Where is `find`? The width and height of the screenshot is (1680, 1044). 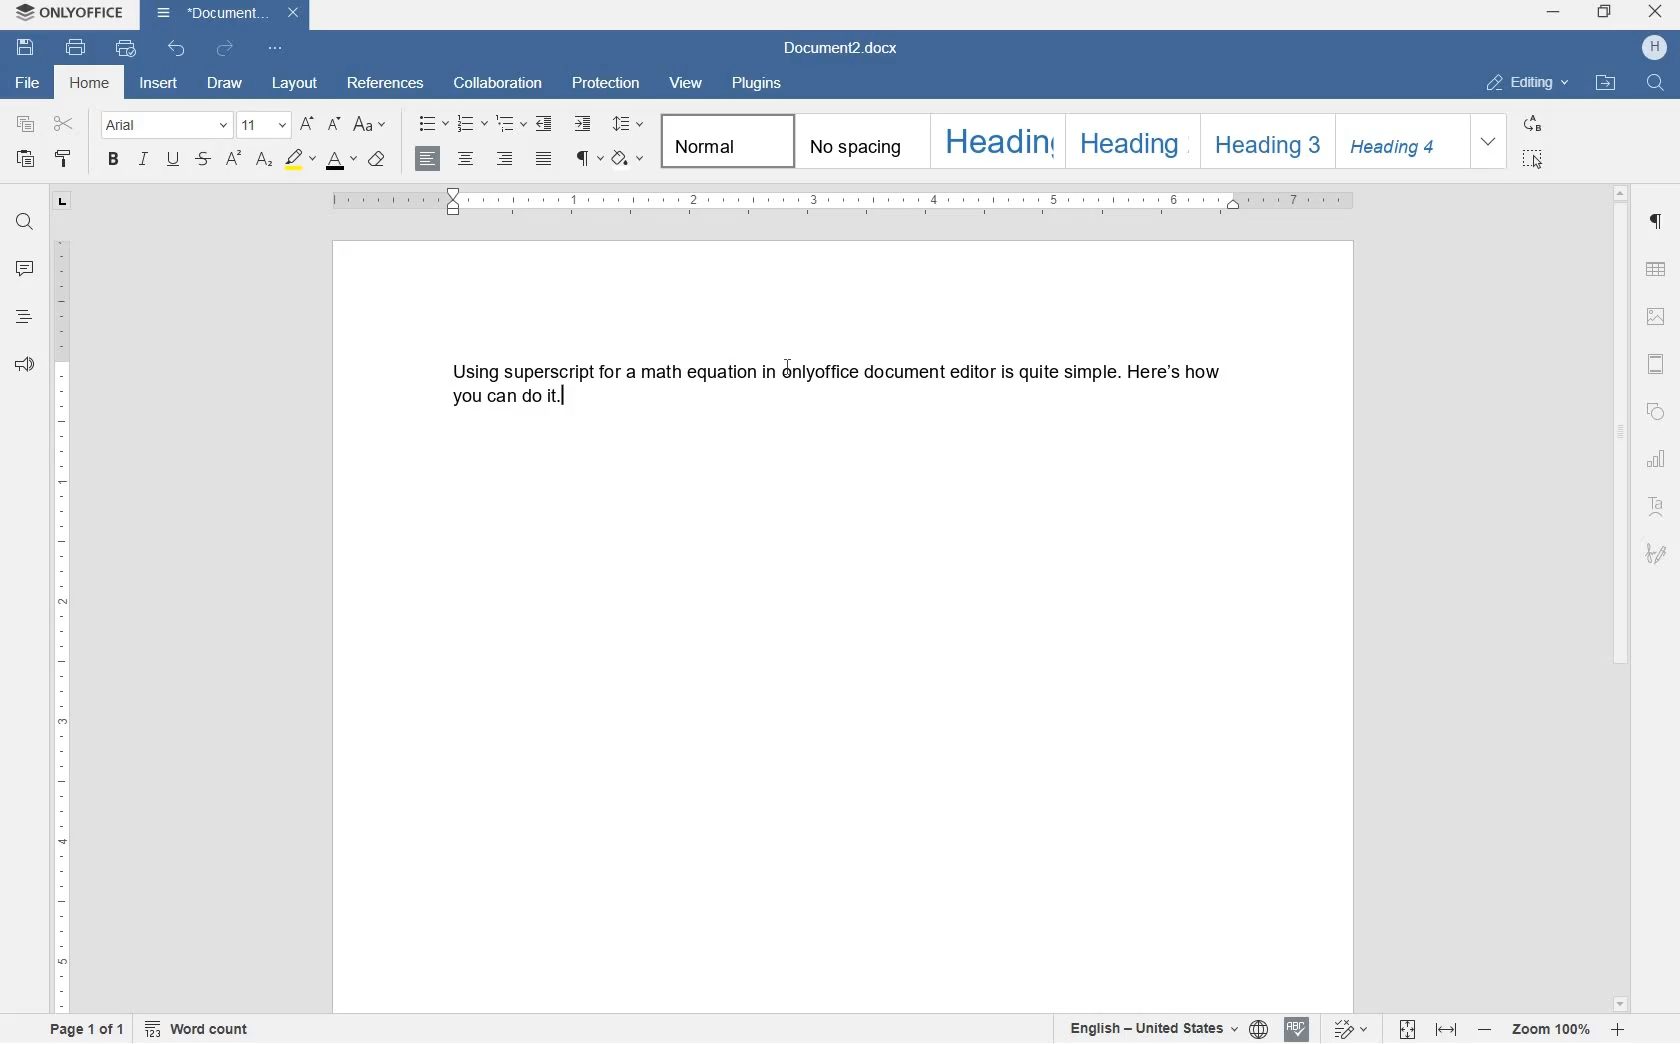 find is located at coordinates (24, 218).